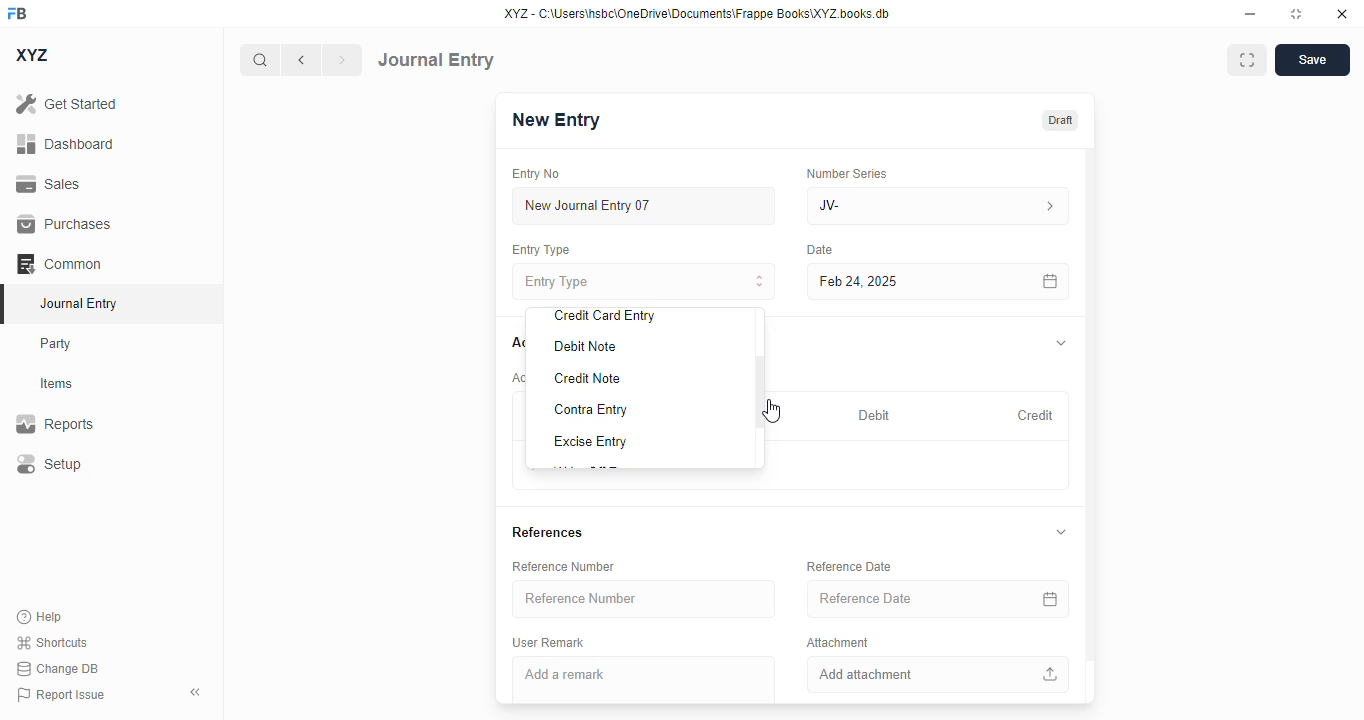 Image resolution: width=1364 pixels, height=720 pixels. I want to click on XYZ - C:\Users\hsbc\OneDrive\Documents\Frappe Books\XYZ books. db, so click(697, 14).